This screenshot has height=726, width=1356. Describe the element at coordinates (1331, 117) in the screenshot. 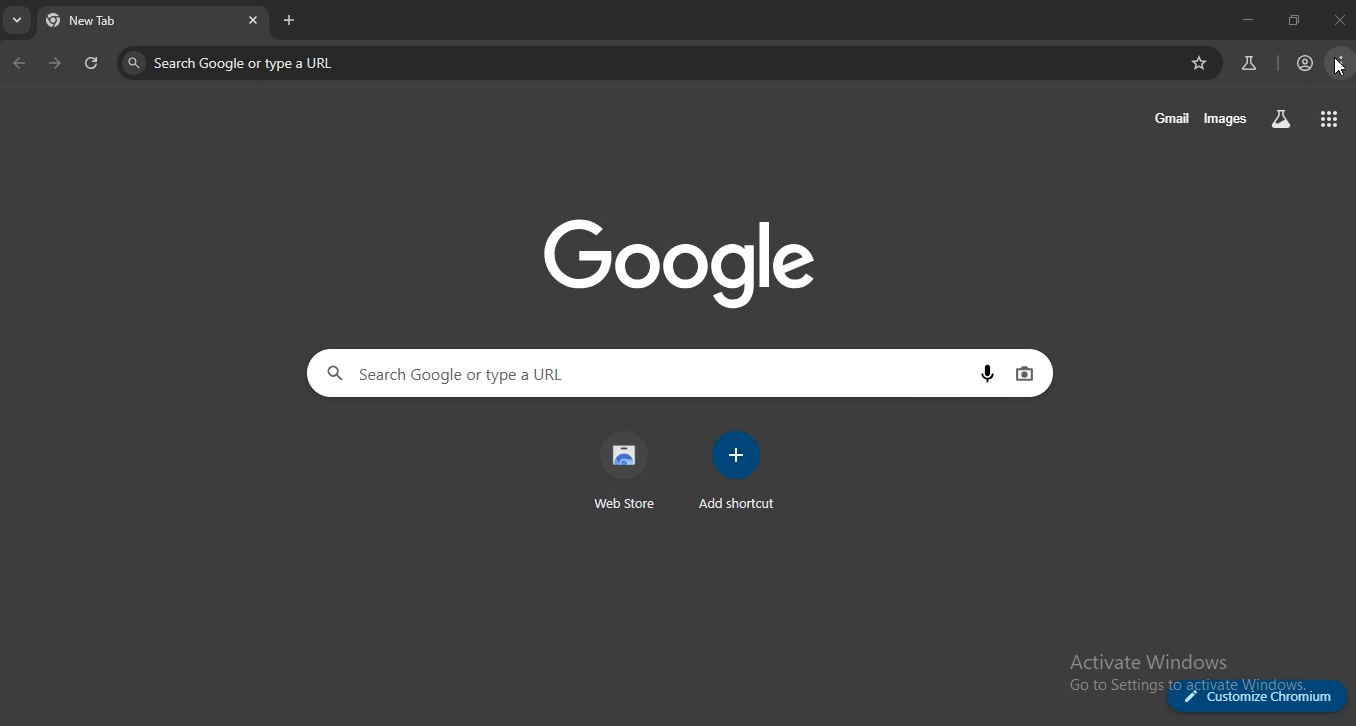

I see `google apps` at that location.